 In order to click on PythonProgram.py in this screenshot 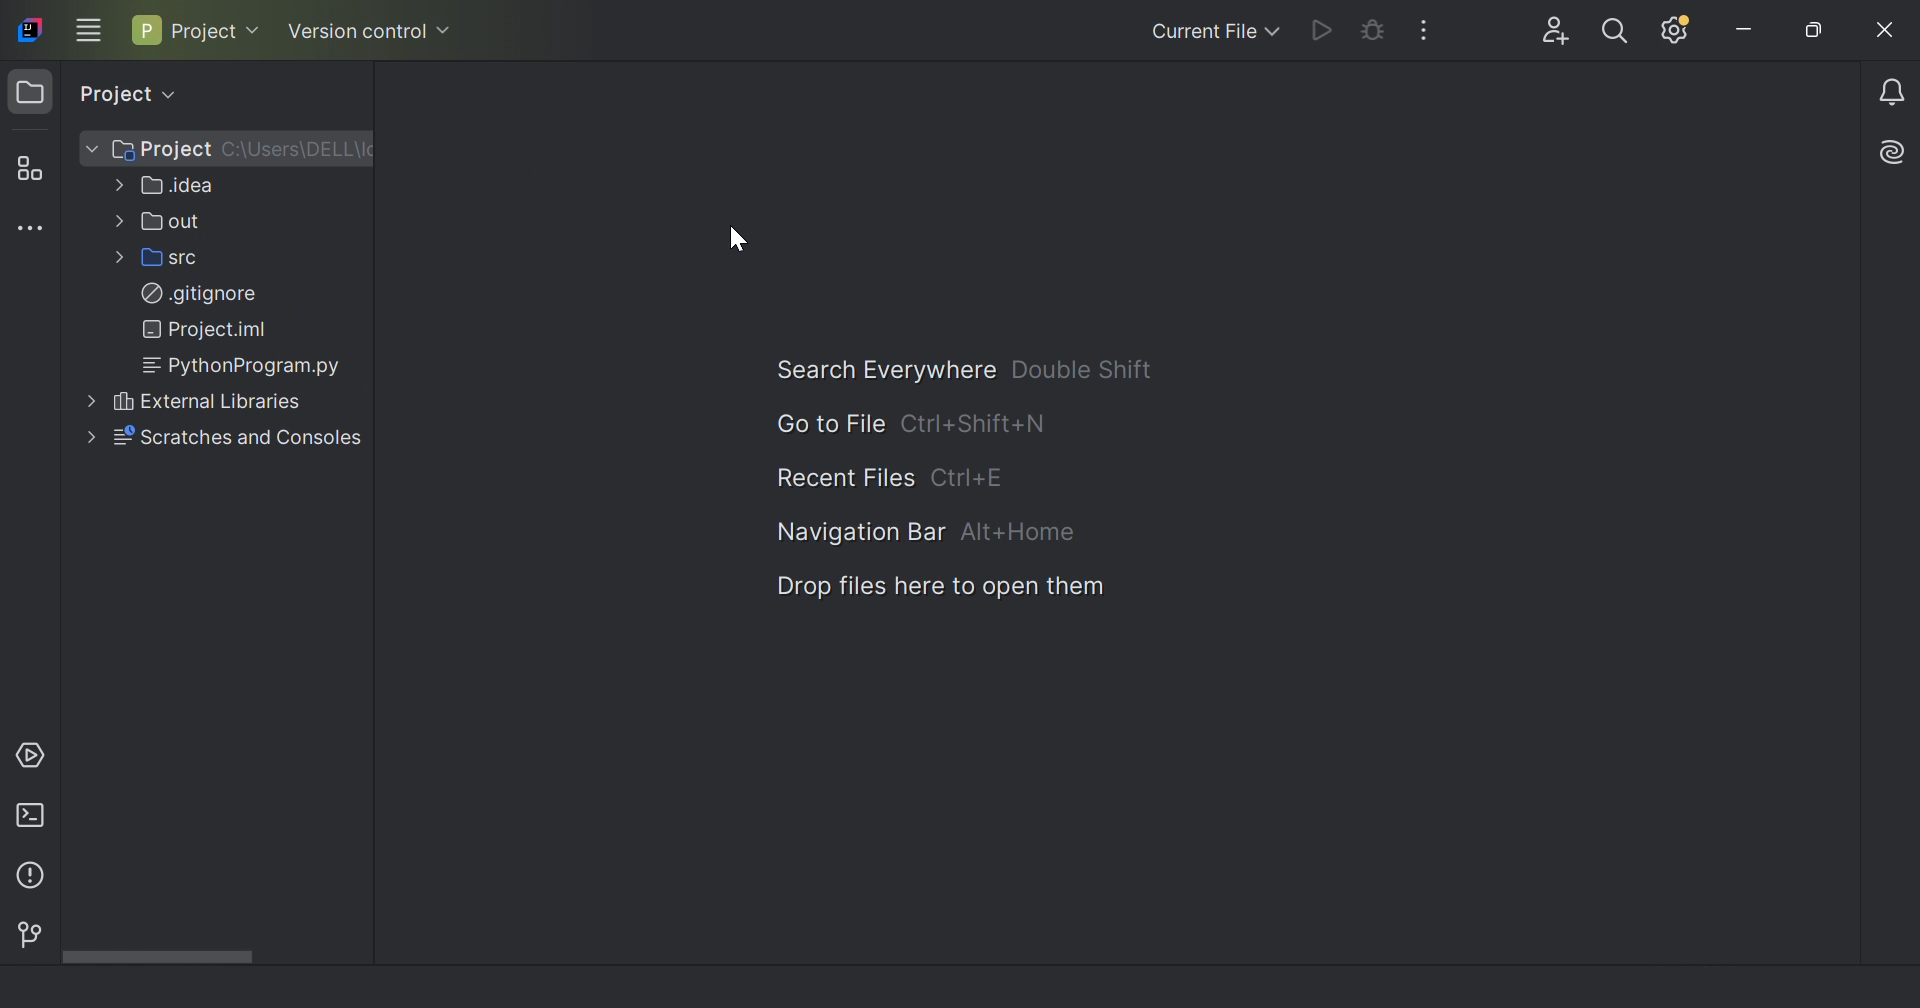, I will do `click(246, 366)`.